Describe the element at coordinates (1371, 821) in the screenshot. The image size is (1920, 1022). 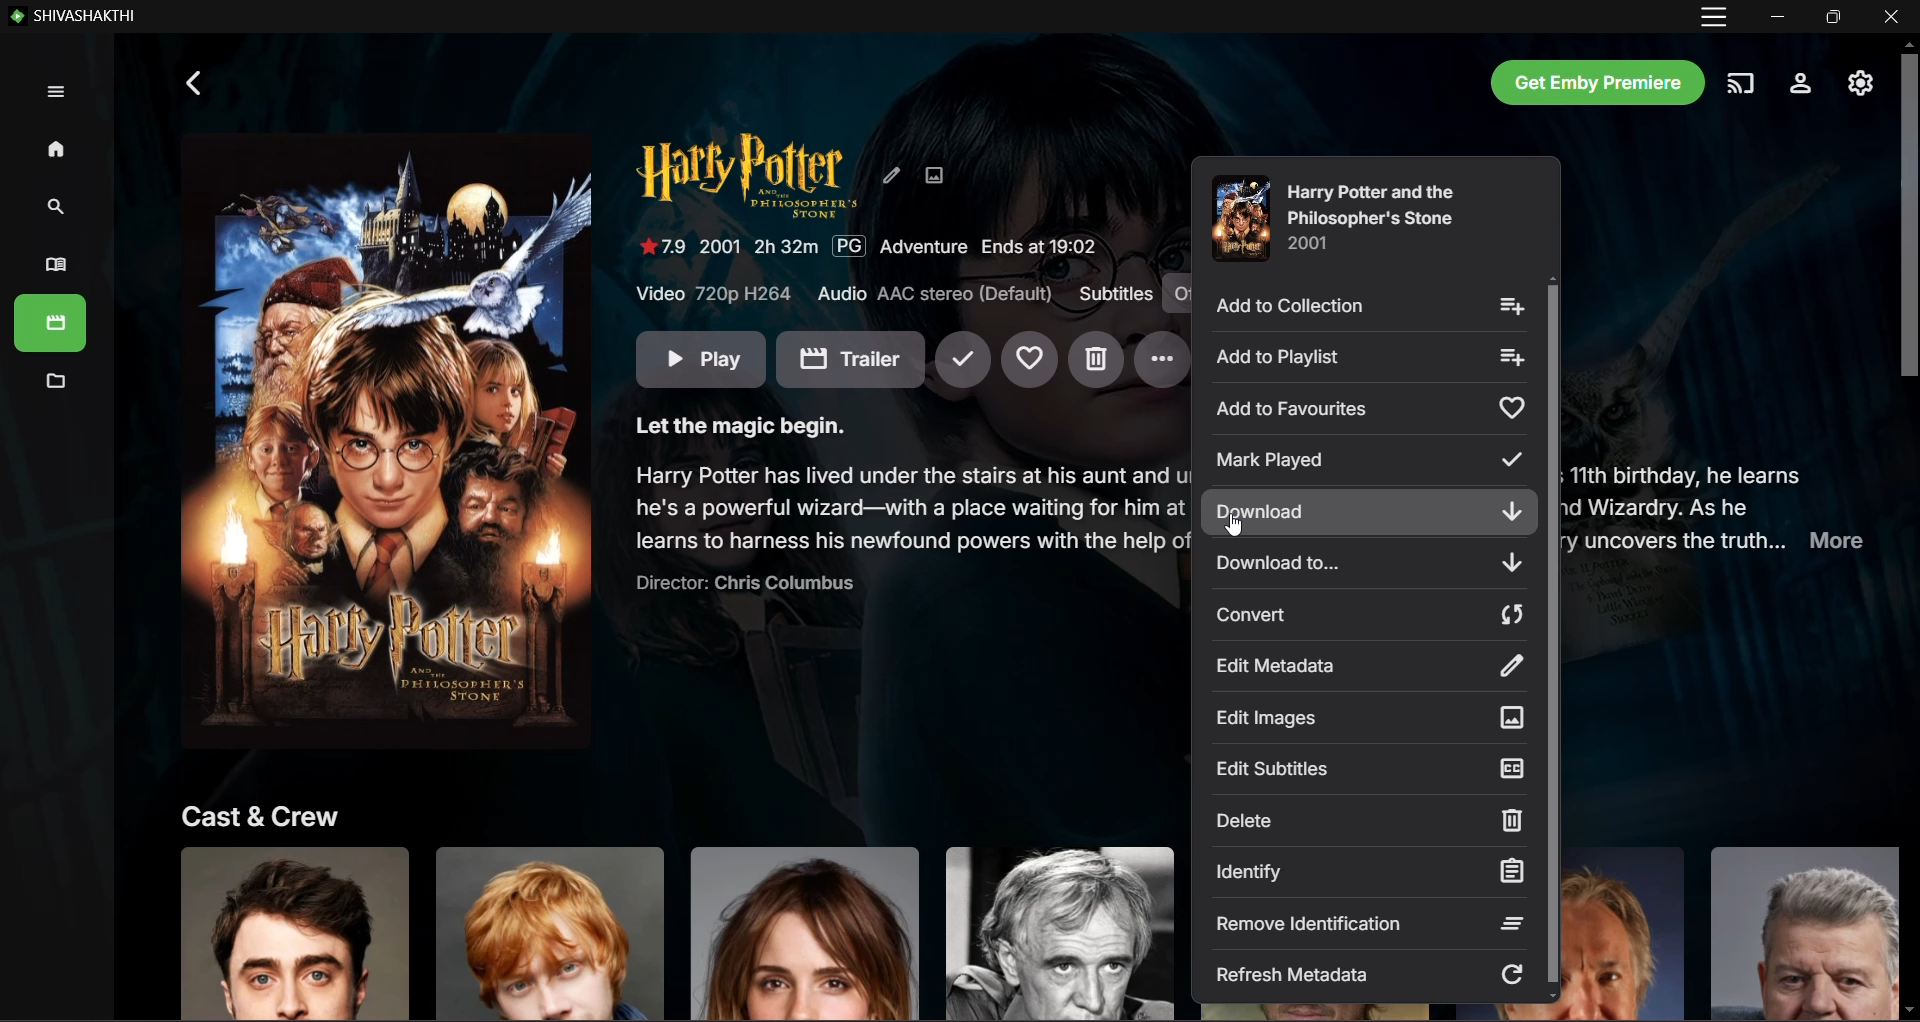
I see `Delete` at that location.